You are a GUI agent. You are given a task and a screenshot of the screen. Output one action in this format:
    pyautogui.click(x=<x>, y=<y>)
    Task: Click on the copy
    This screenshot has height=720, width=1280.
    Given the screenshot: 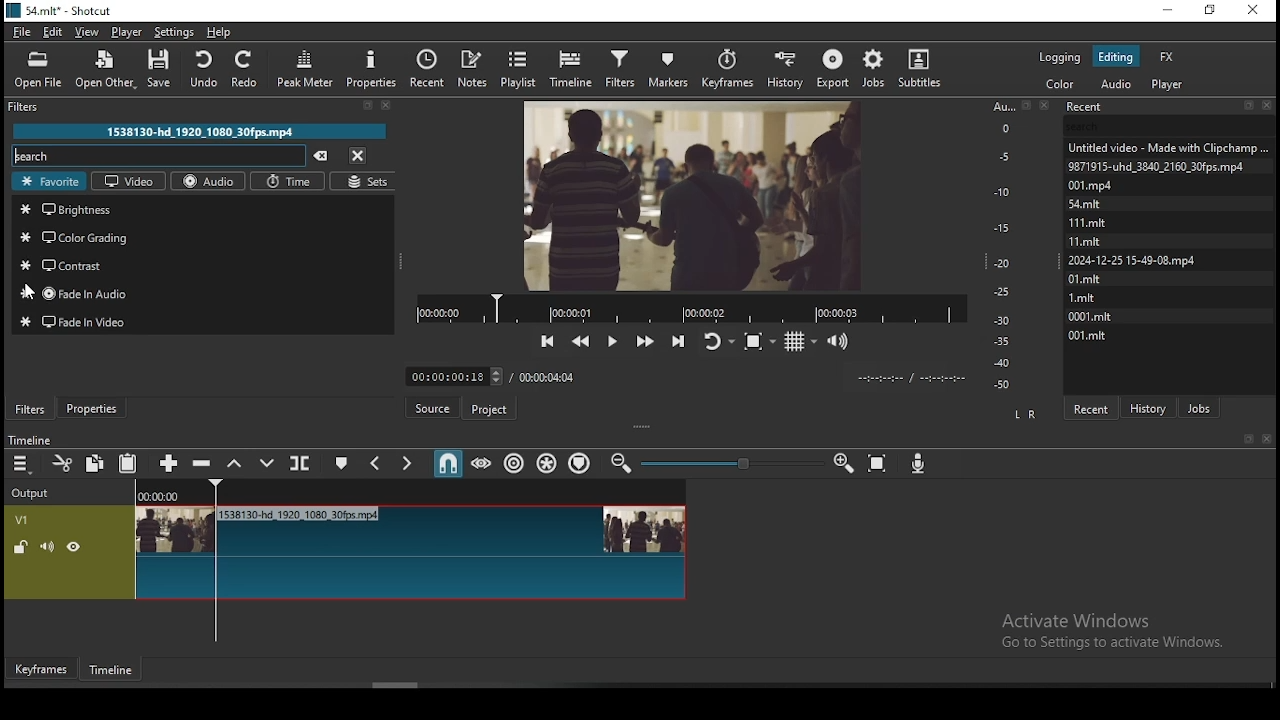 What is the action you would take?
    pyautogui.click(x=96, y=464)
    